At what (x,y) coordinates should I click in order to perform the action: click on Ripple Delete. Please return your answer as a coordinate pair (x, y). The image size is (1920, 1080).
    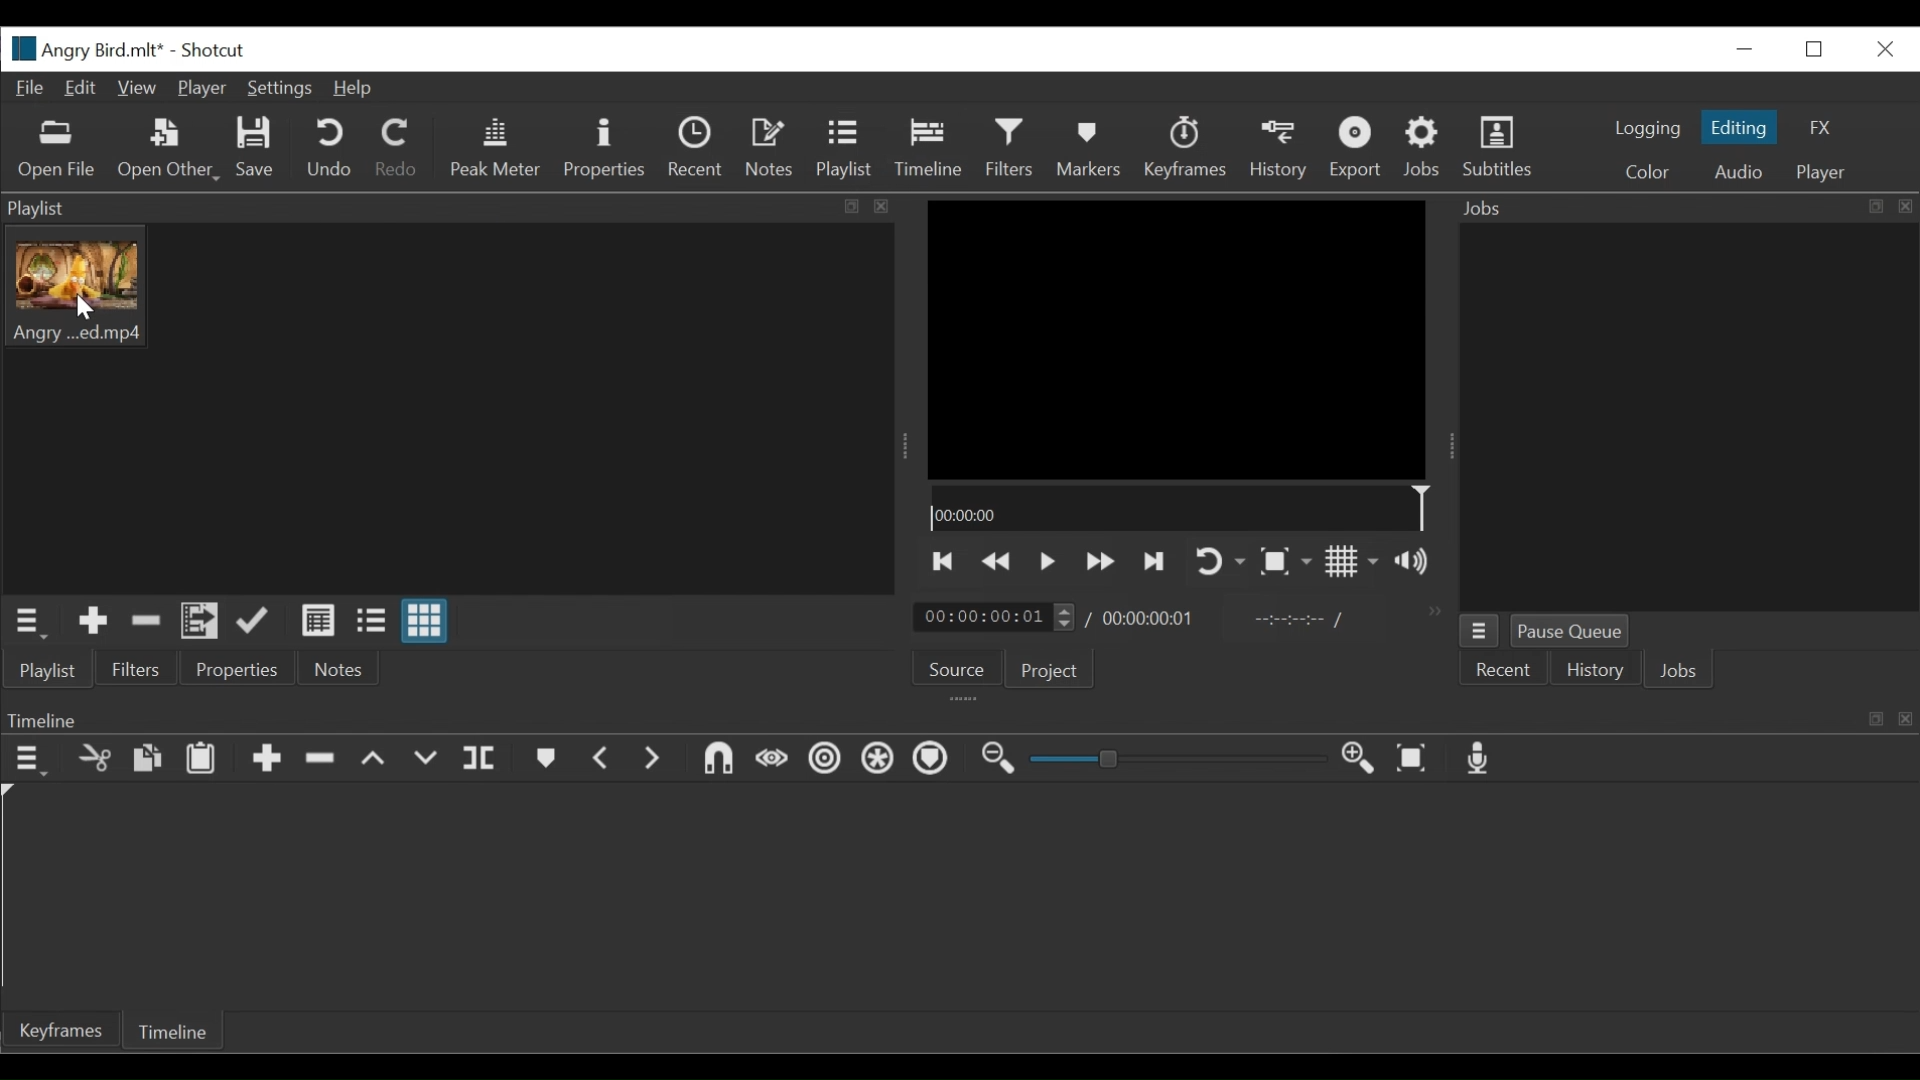
    Looking at the image, I should click on (321, 759).